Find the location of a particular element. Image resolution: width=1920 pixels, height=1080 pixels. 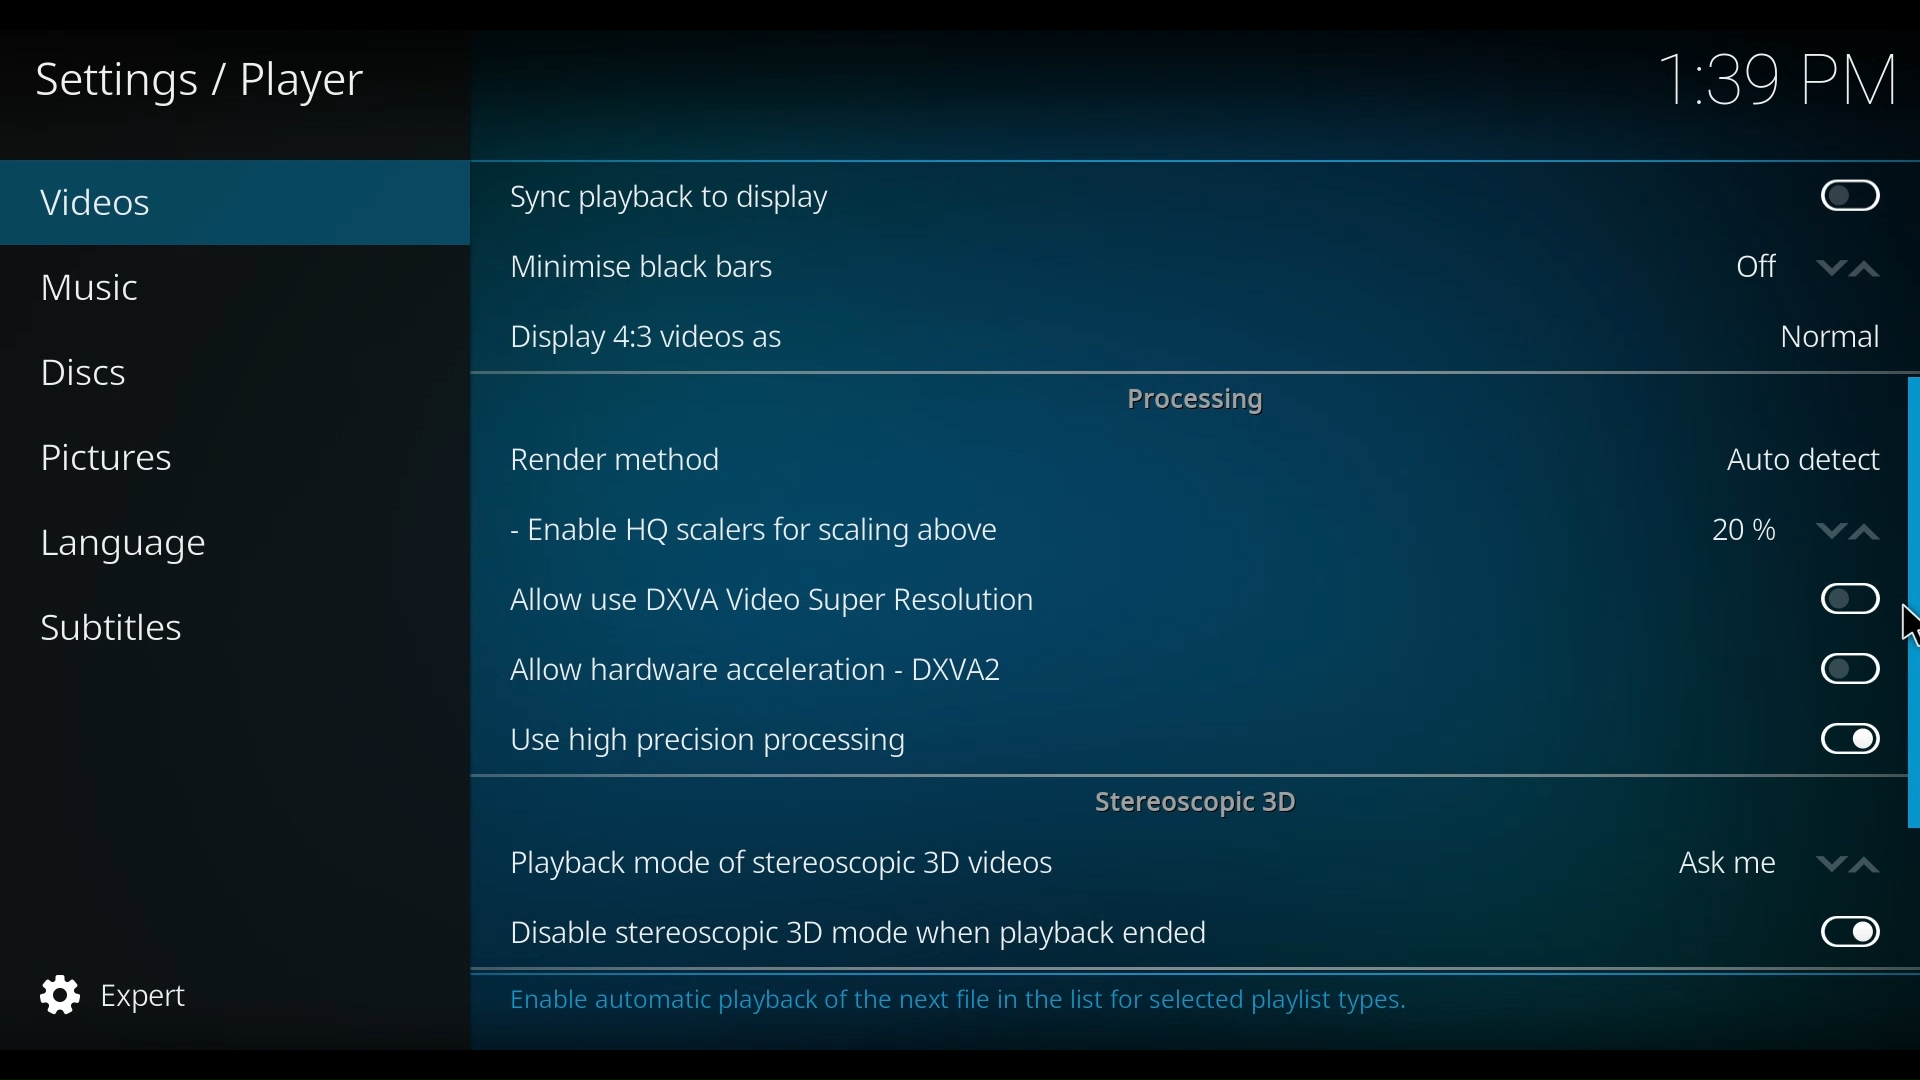

Vertical Scrollbar is located at coordinates (1908, 484).